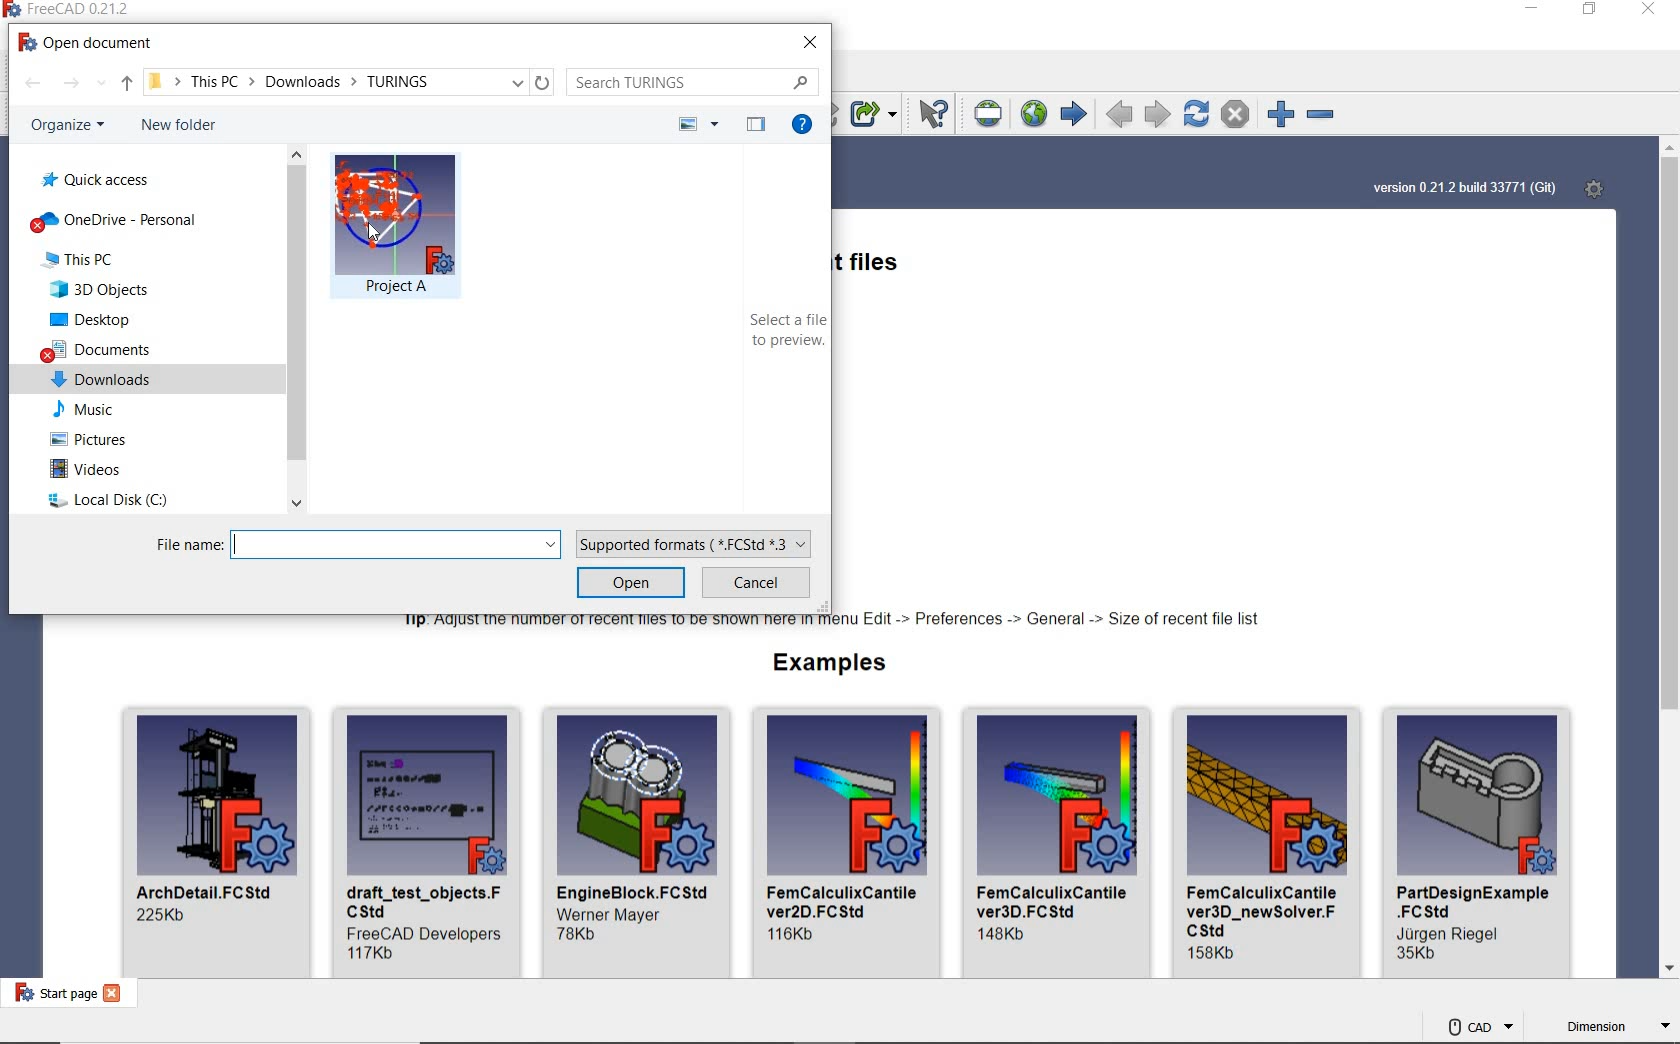  I want to click on image, so click(638, 793).